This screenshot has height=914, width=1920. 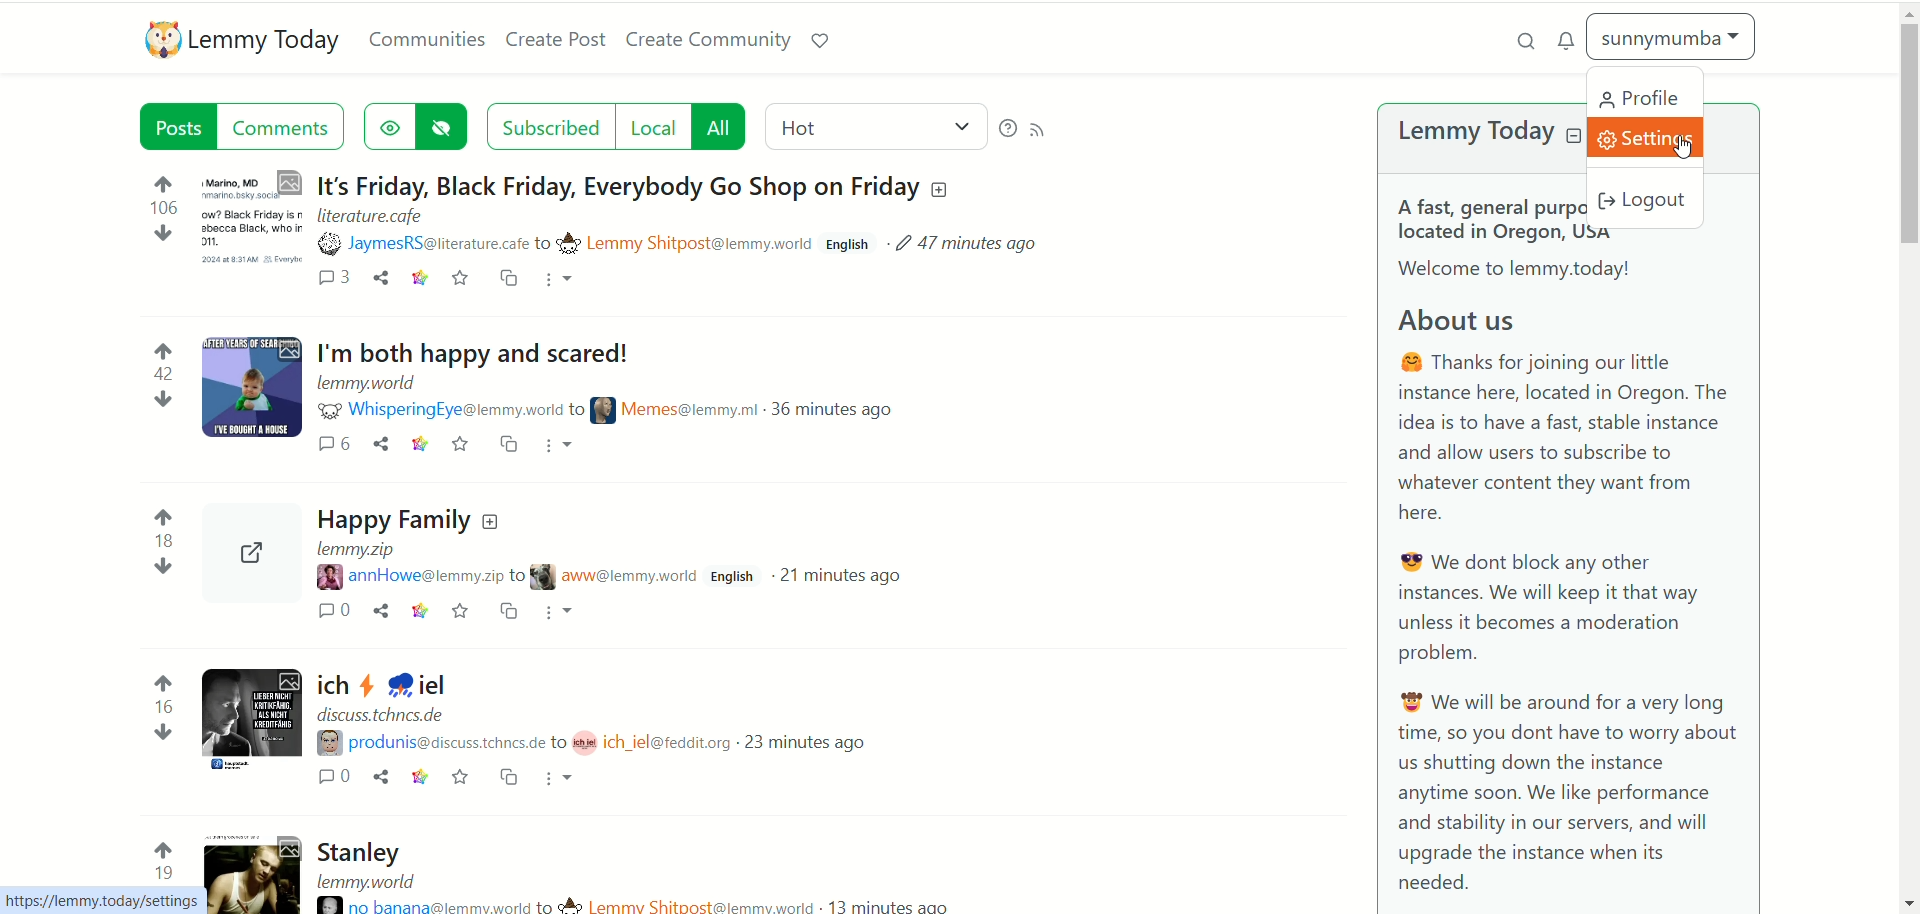 I want to click on create community, so click(x=711, y=40).